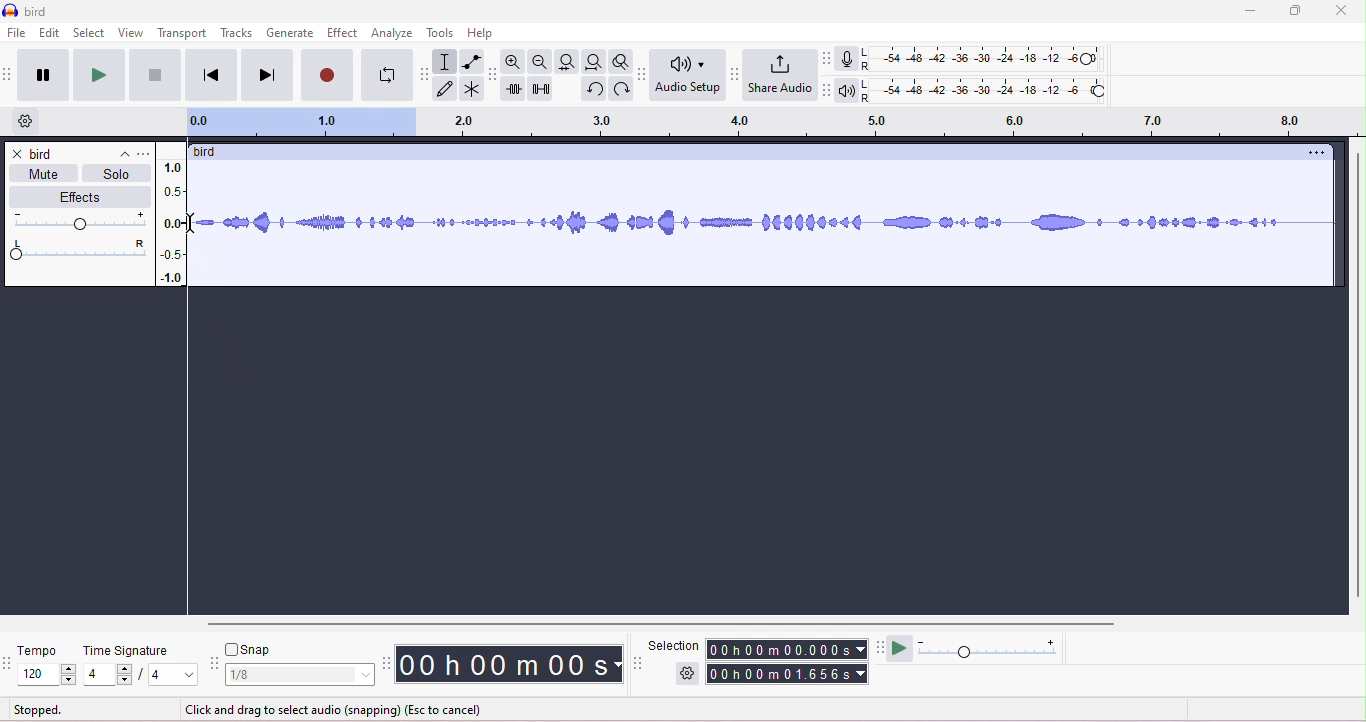 The height and width of the screenshot is (722, 1366). Describe the element at coordinates (26, 120) in the screenshot. I see `timeline options` at that location.